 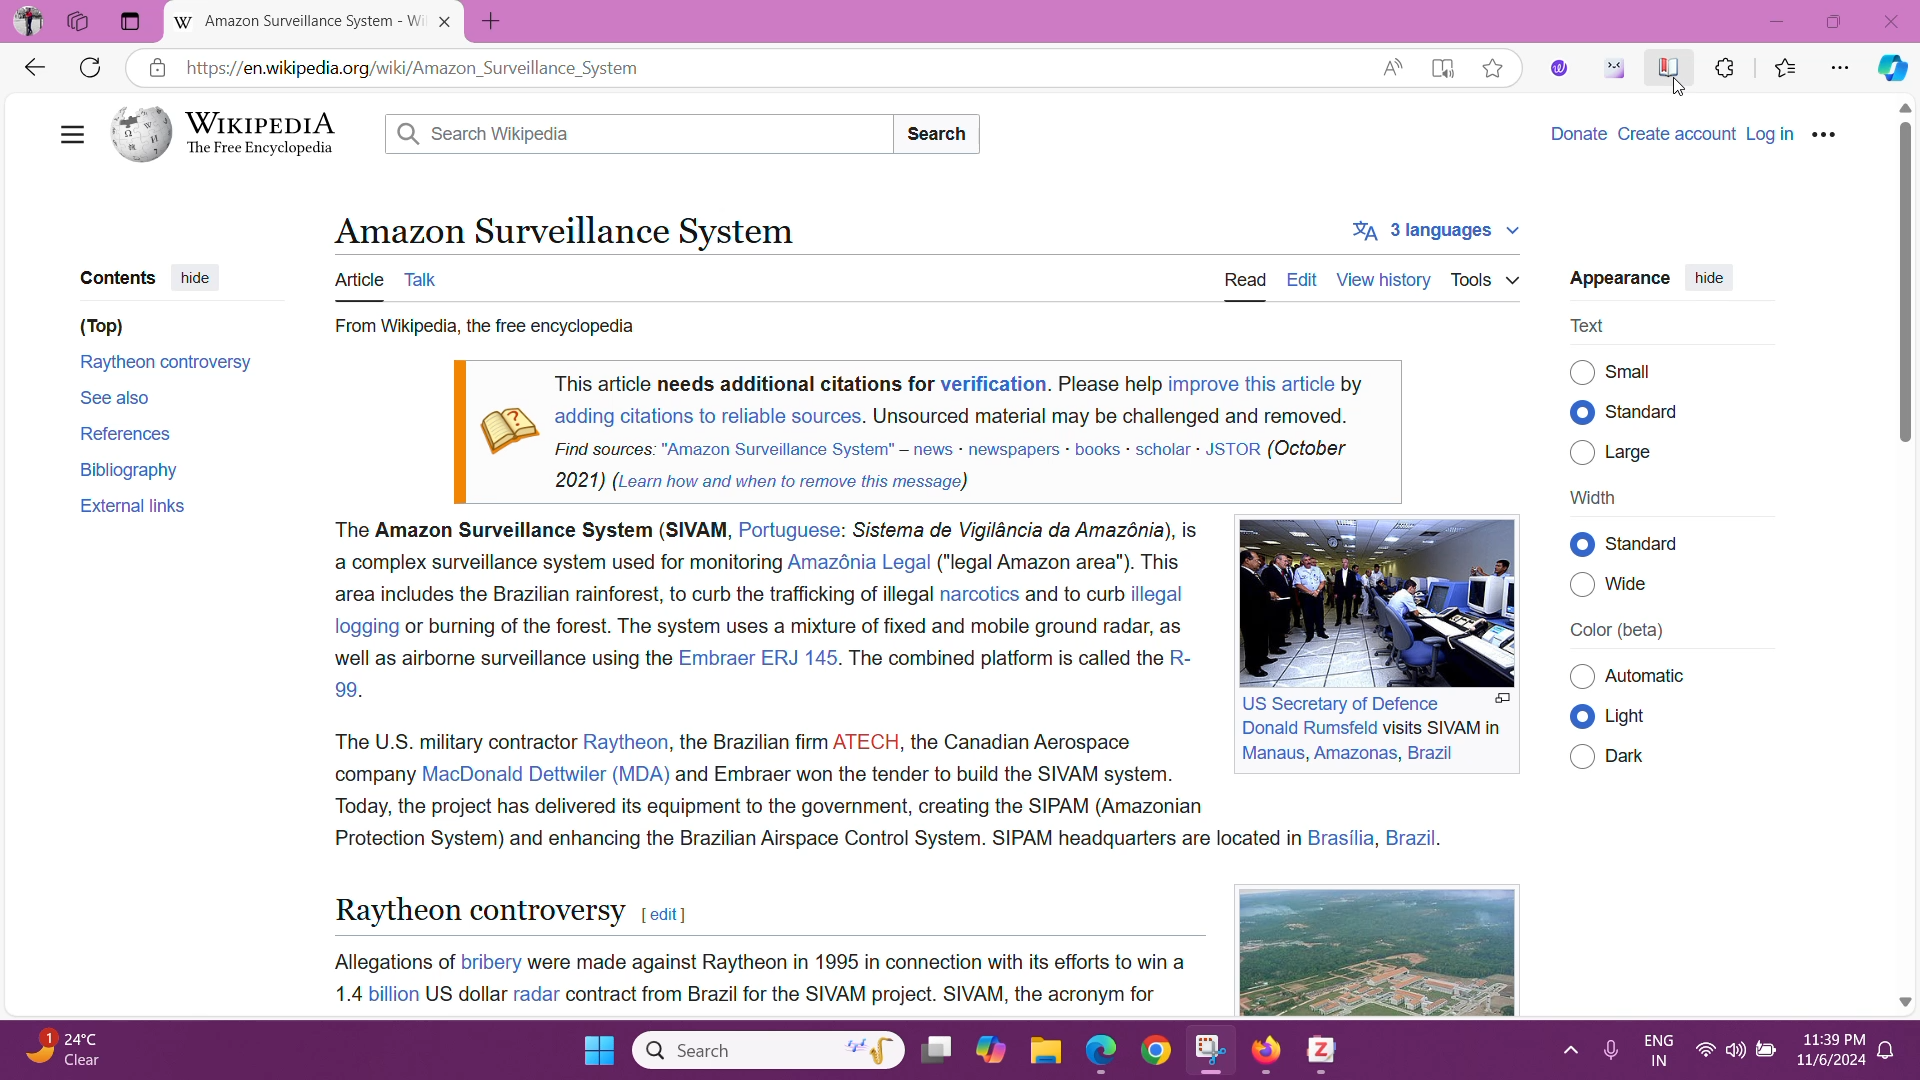 What do you see at coordinates (663, 915) in the screenshot?
I see `edit` at bounding box center [663, 915].